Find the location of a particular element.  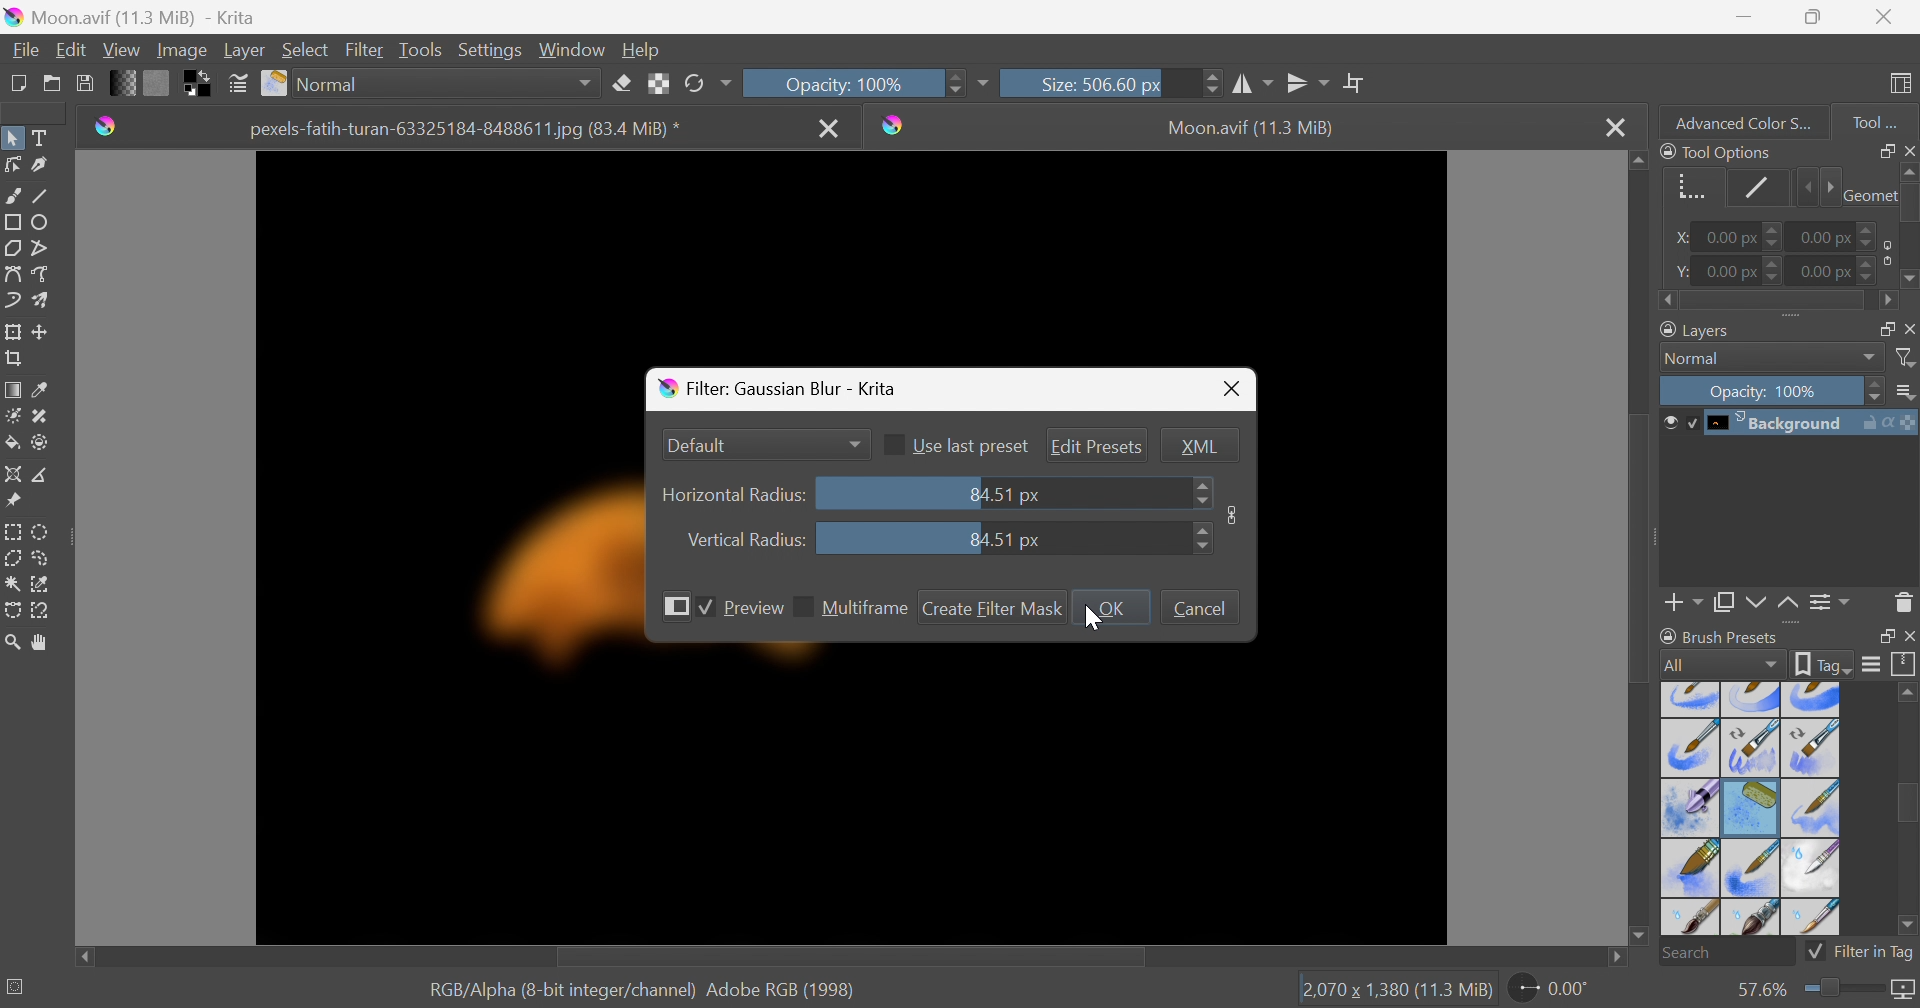

Save is located at coordinates (84, 81).